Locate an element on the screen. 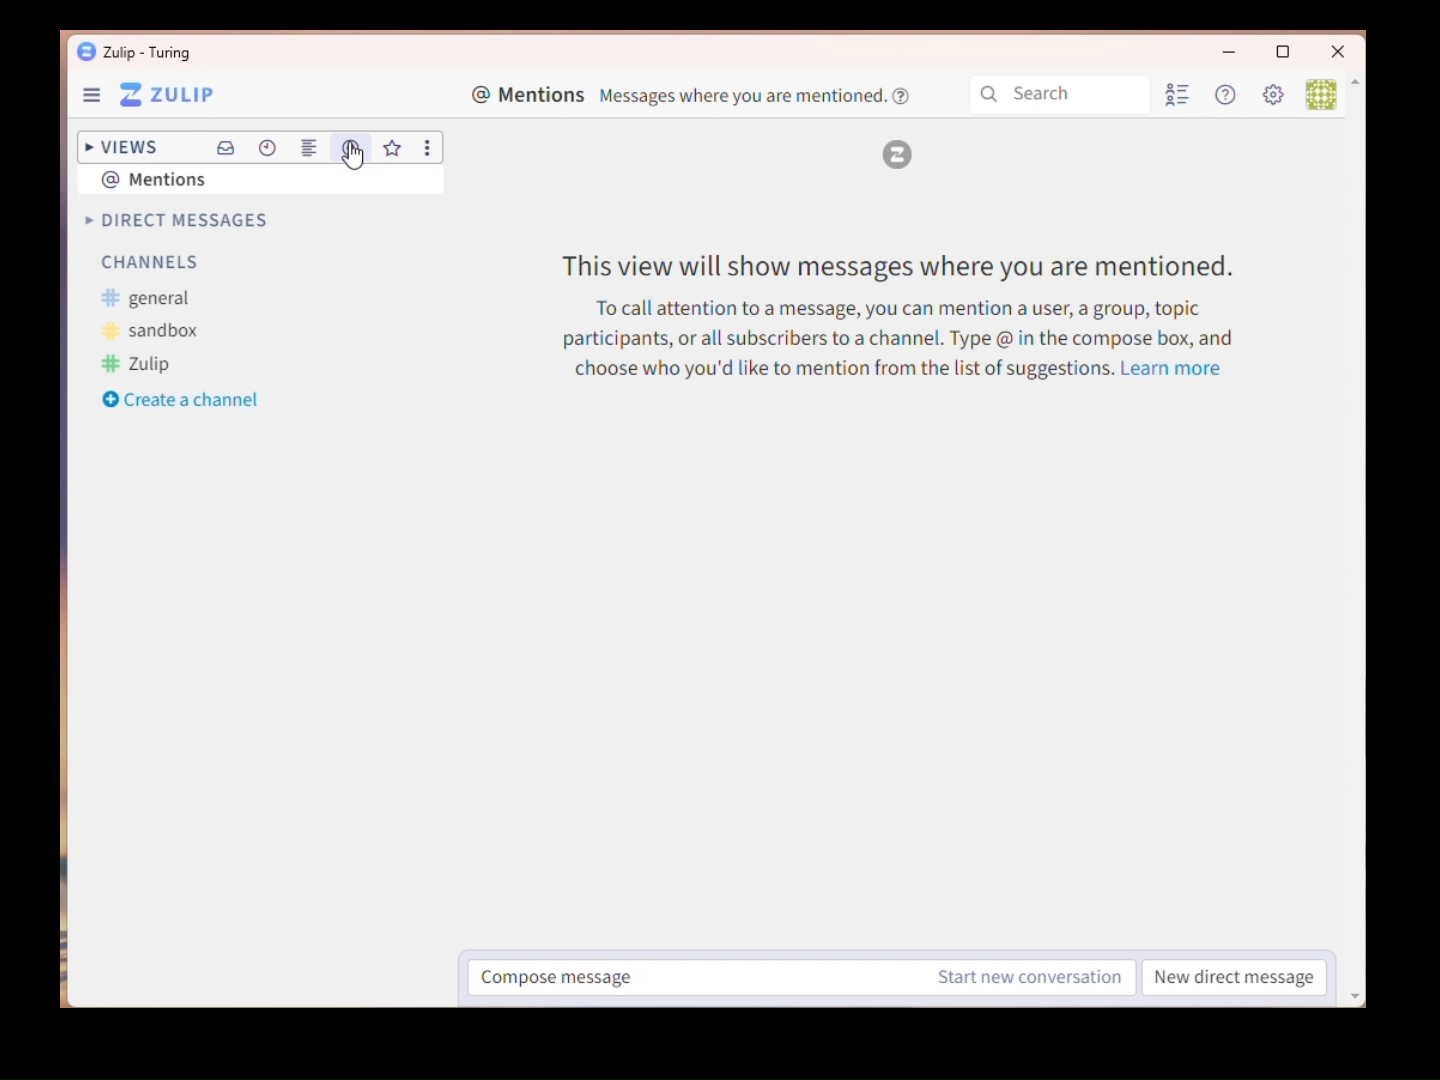  User is located at coordinates (1318, 93).